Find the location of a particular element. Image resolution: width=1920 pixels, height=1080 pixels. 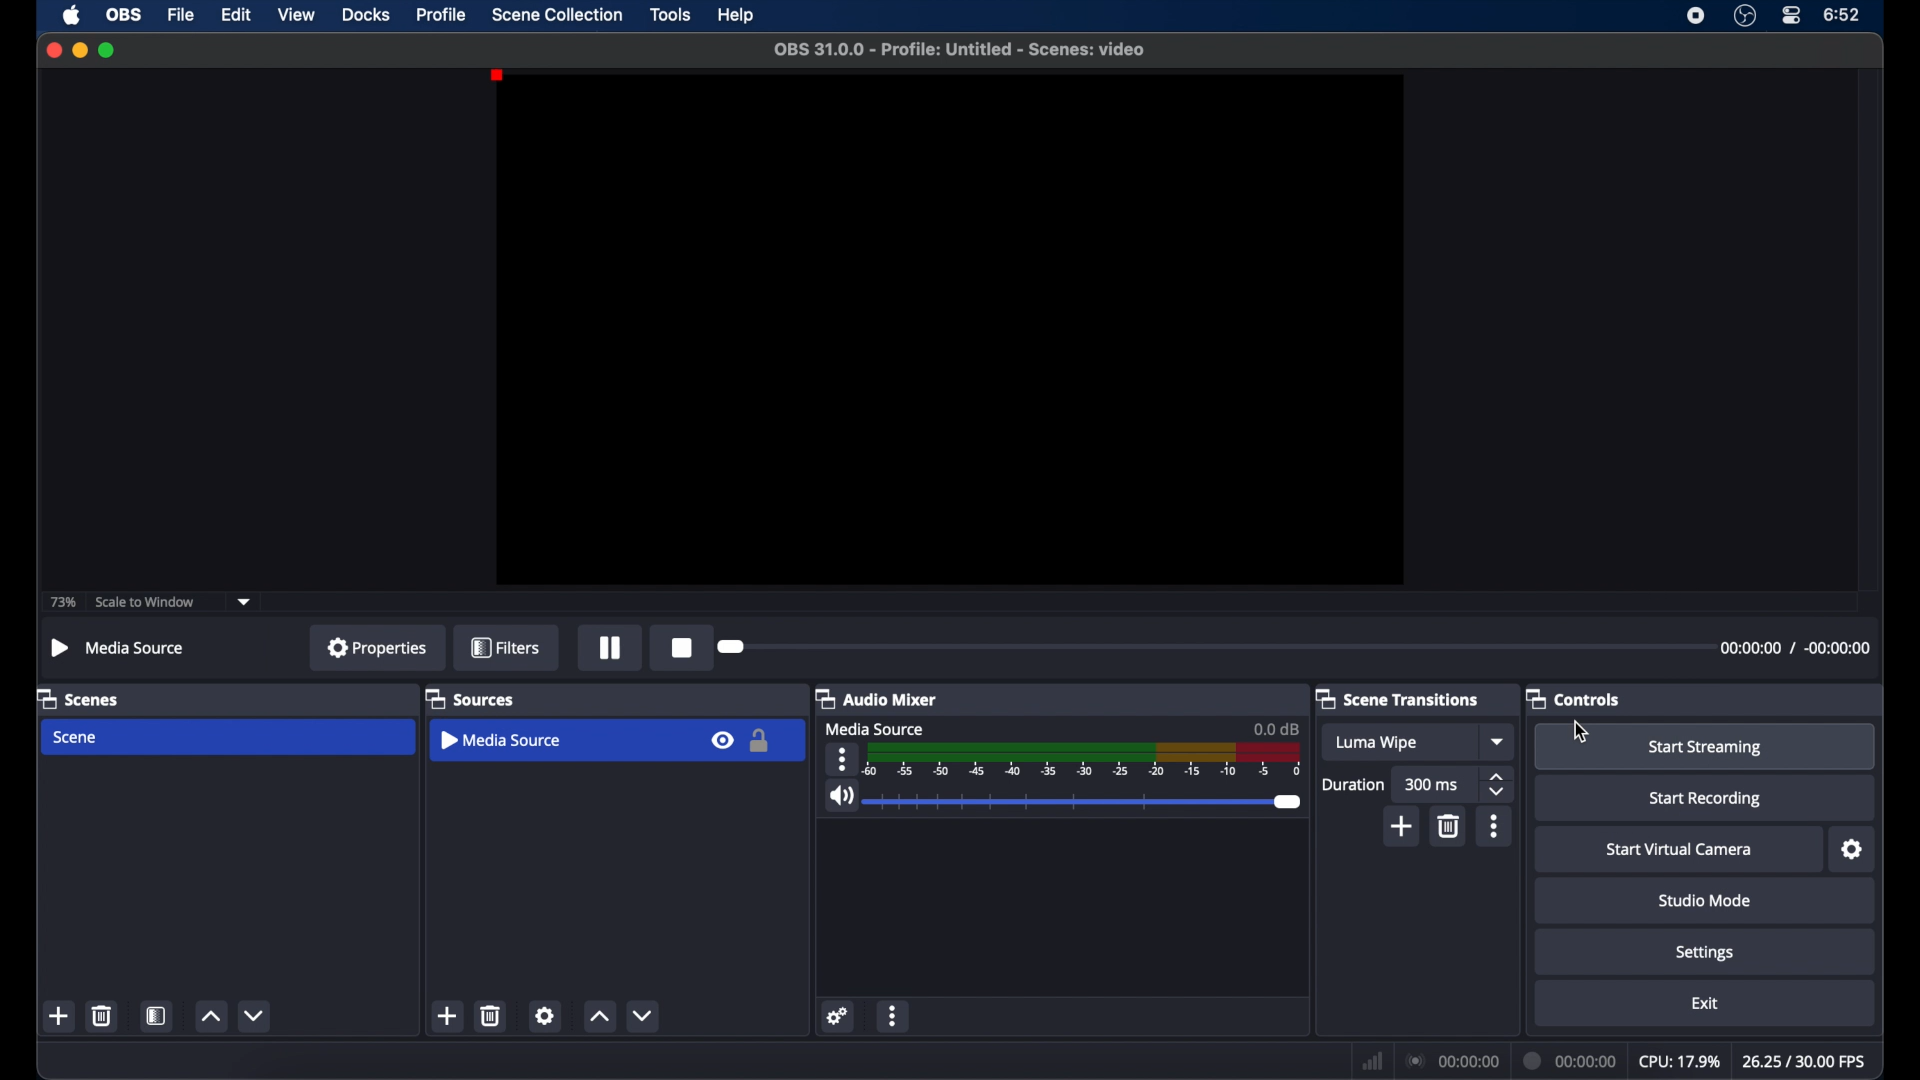

settings is located at coordinates (1703, 952).